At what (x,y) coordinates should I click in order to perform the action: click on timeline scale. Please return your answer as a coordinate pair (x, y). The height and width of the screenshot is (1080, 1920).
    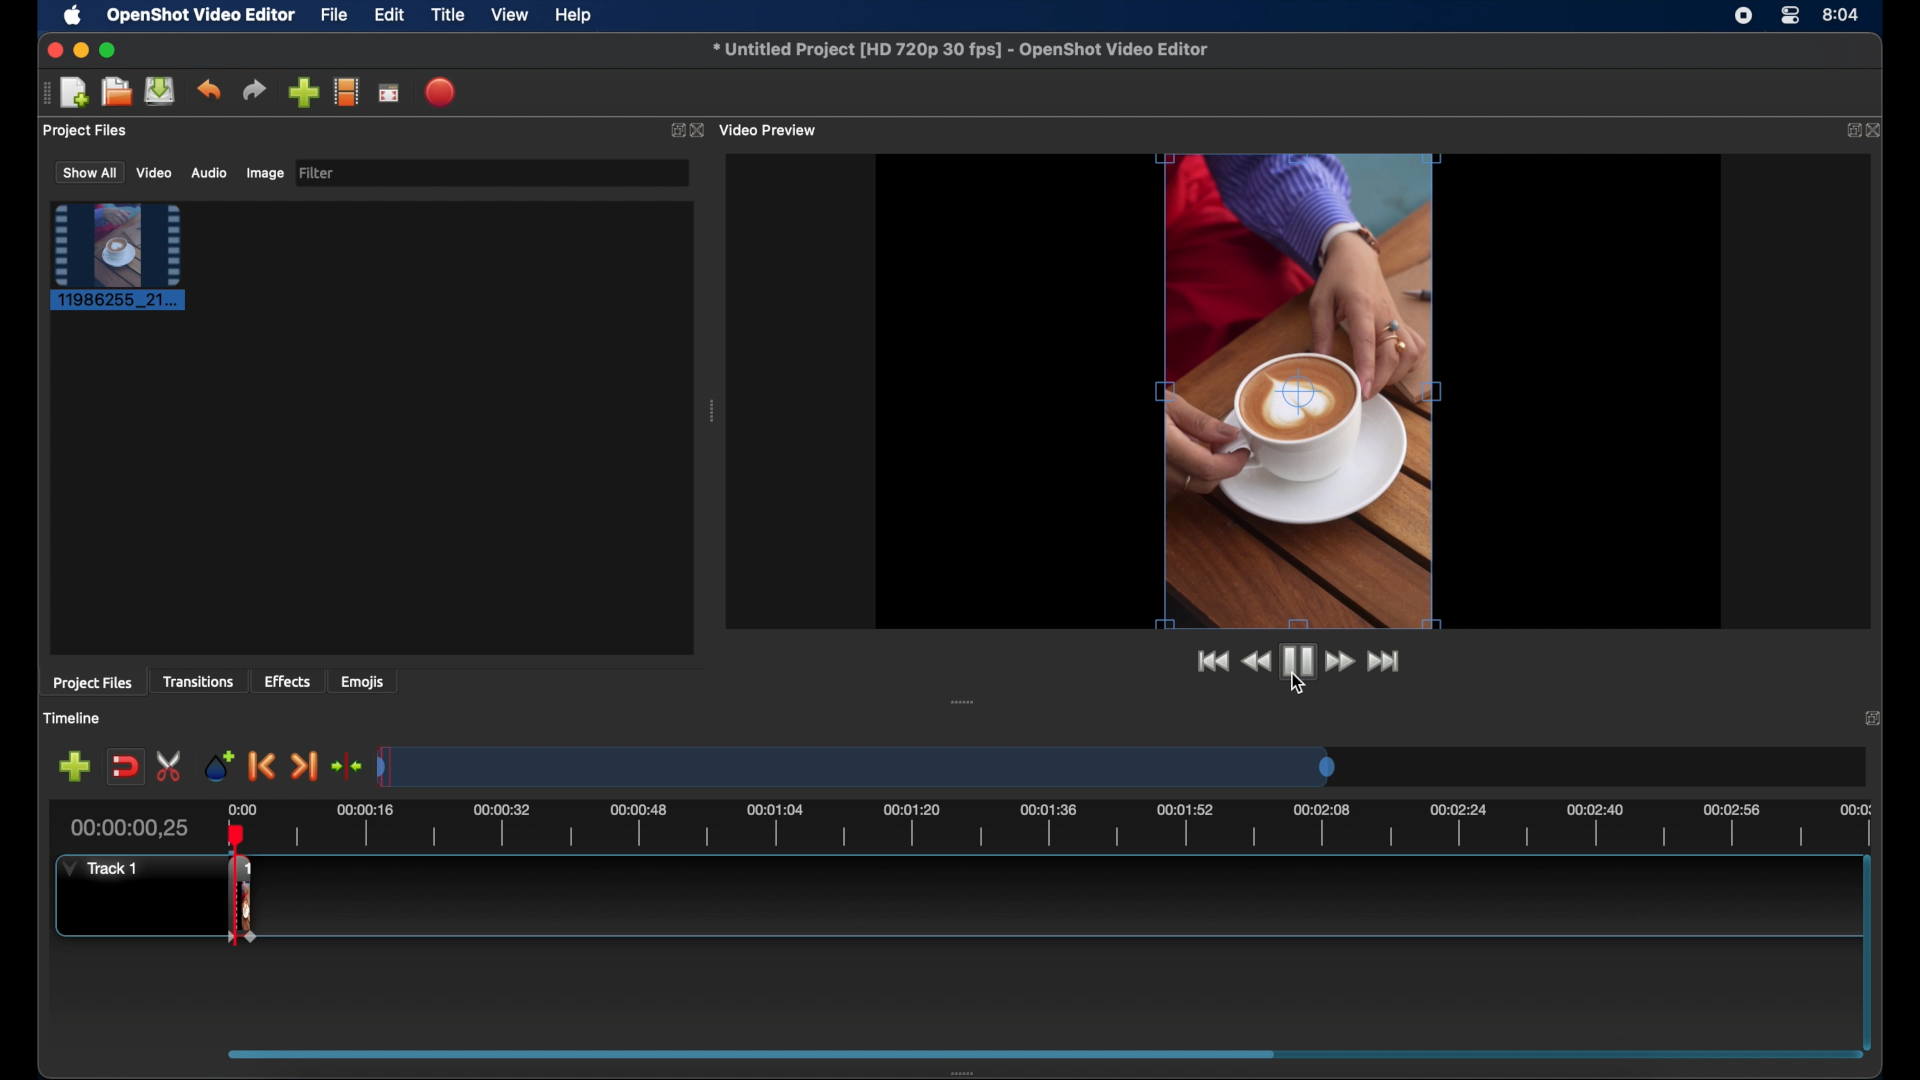
    Looking at the image, I should click on (856, 769).